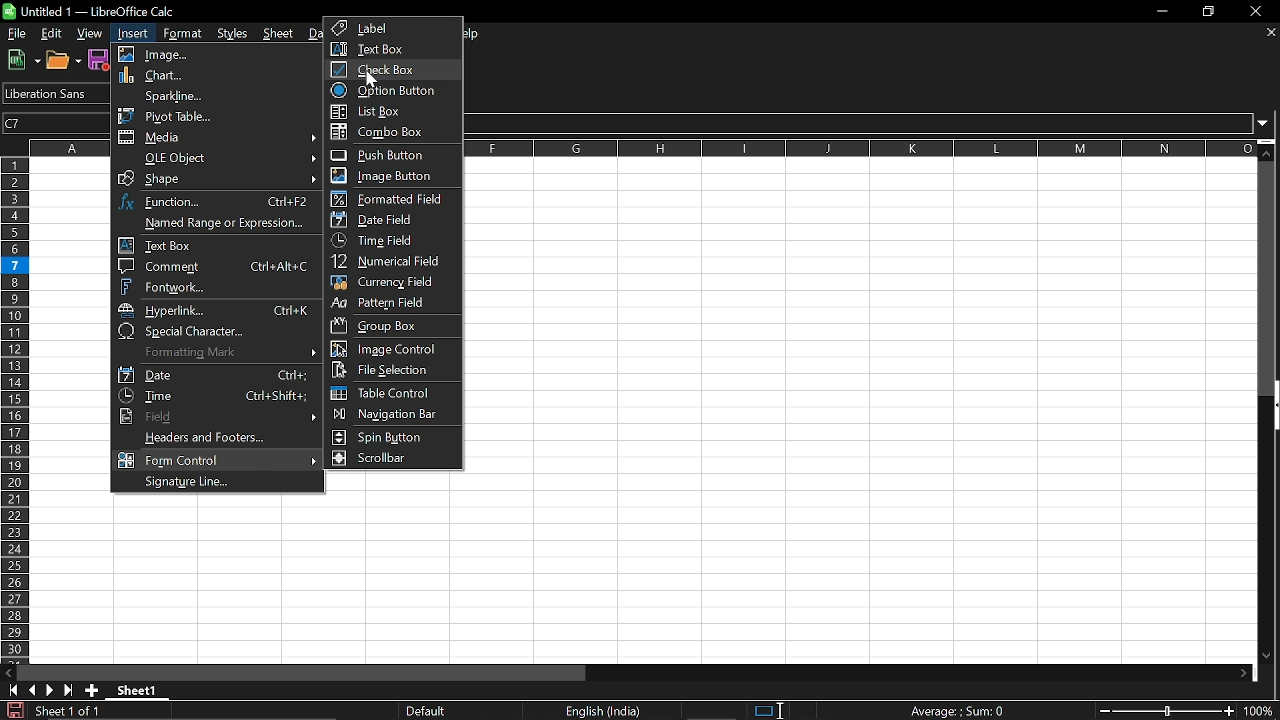 The width and height of the screenshot is (1280, 720). What do you see at coordinates (1268, 124) in the screenshot?
I see `Expand formula bar` at bounding box center [1268, 124].